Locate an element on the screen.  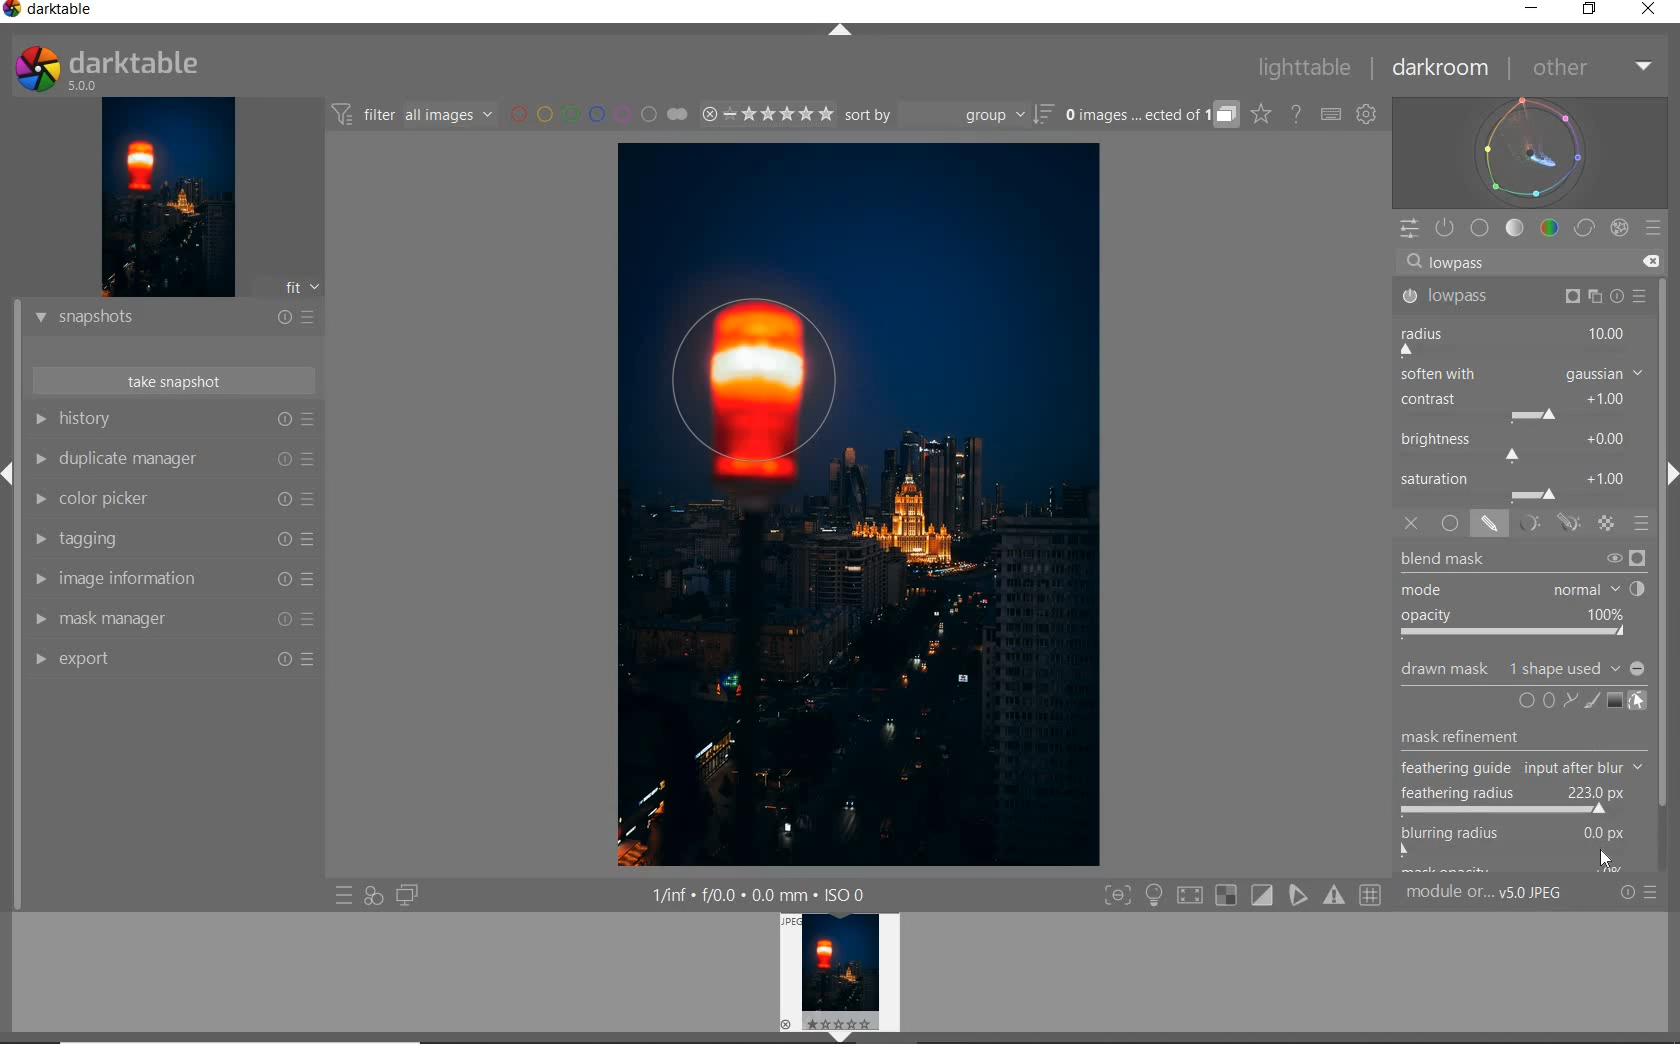
SYSTEM LOG is located at coordinates (127, 67).